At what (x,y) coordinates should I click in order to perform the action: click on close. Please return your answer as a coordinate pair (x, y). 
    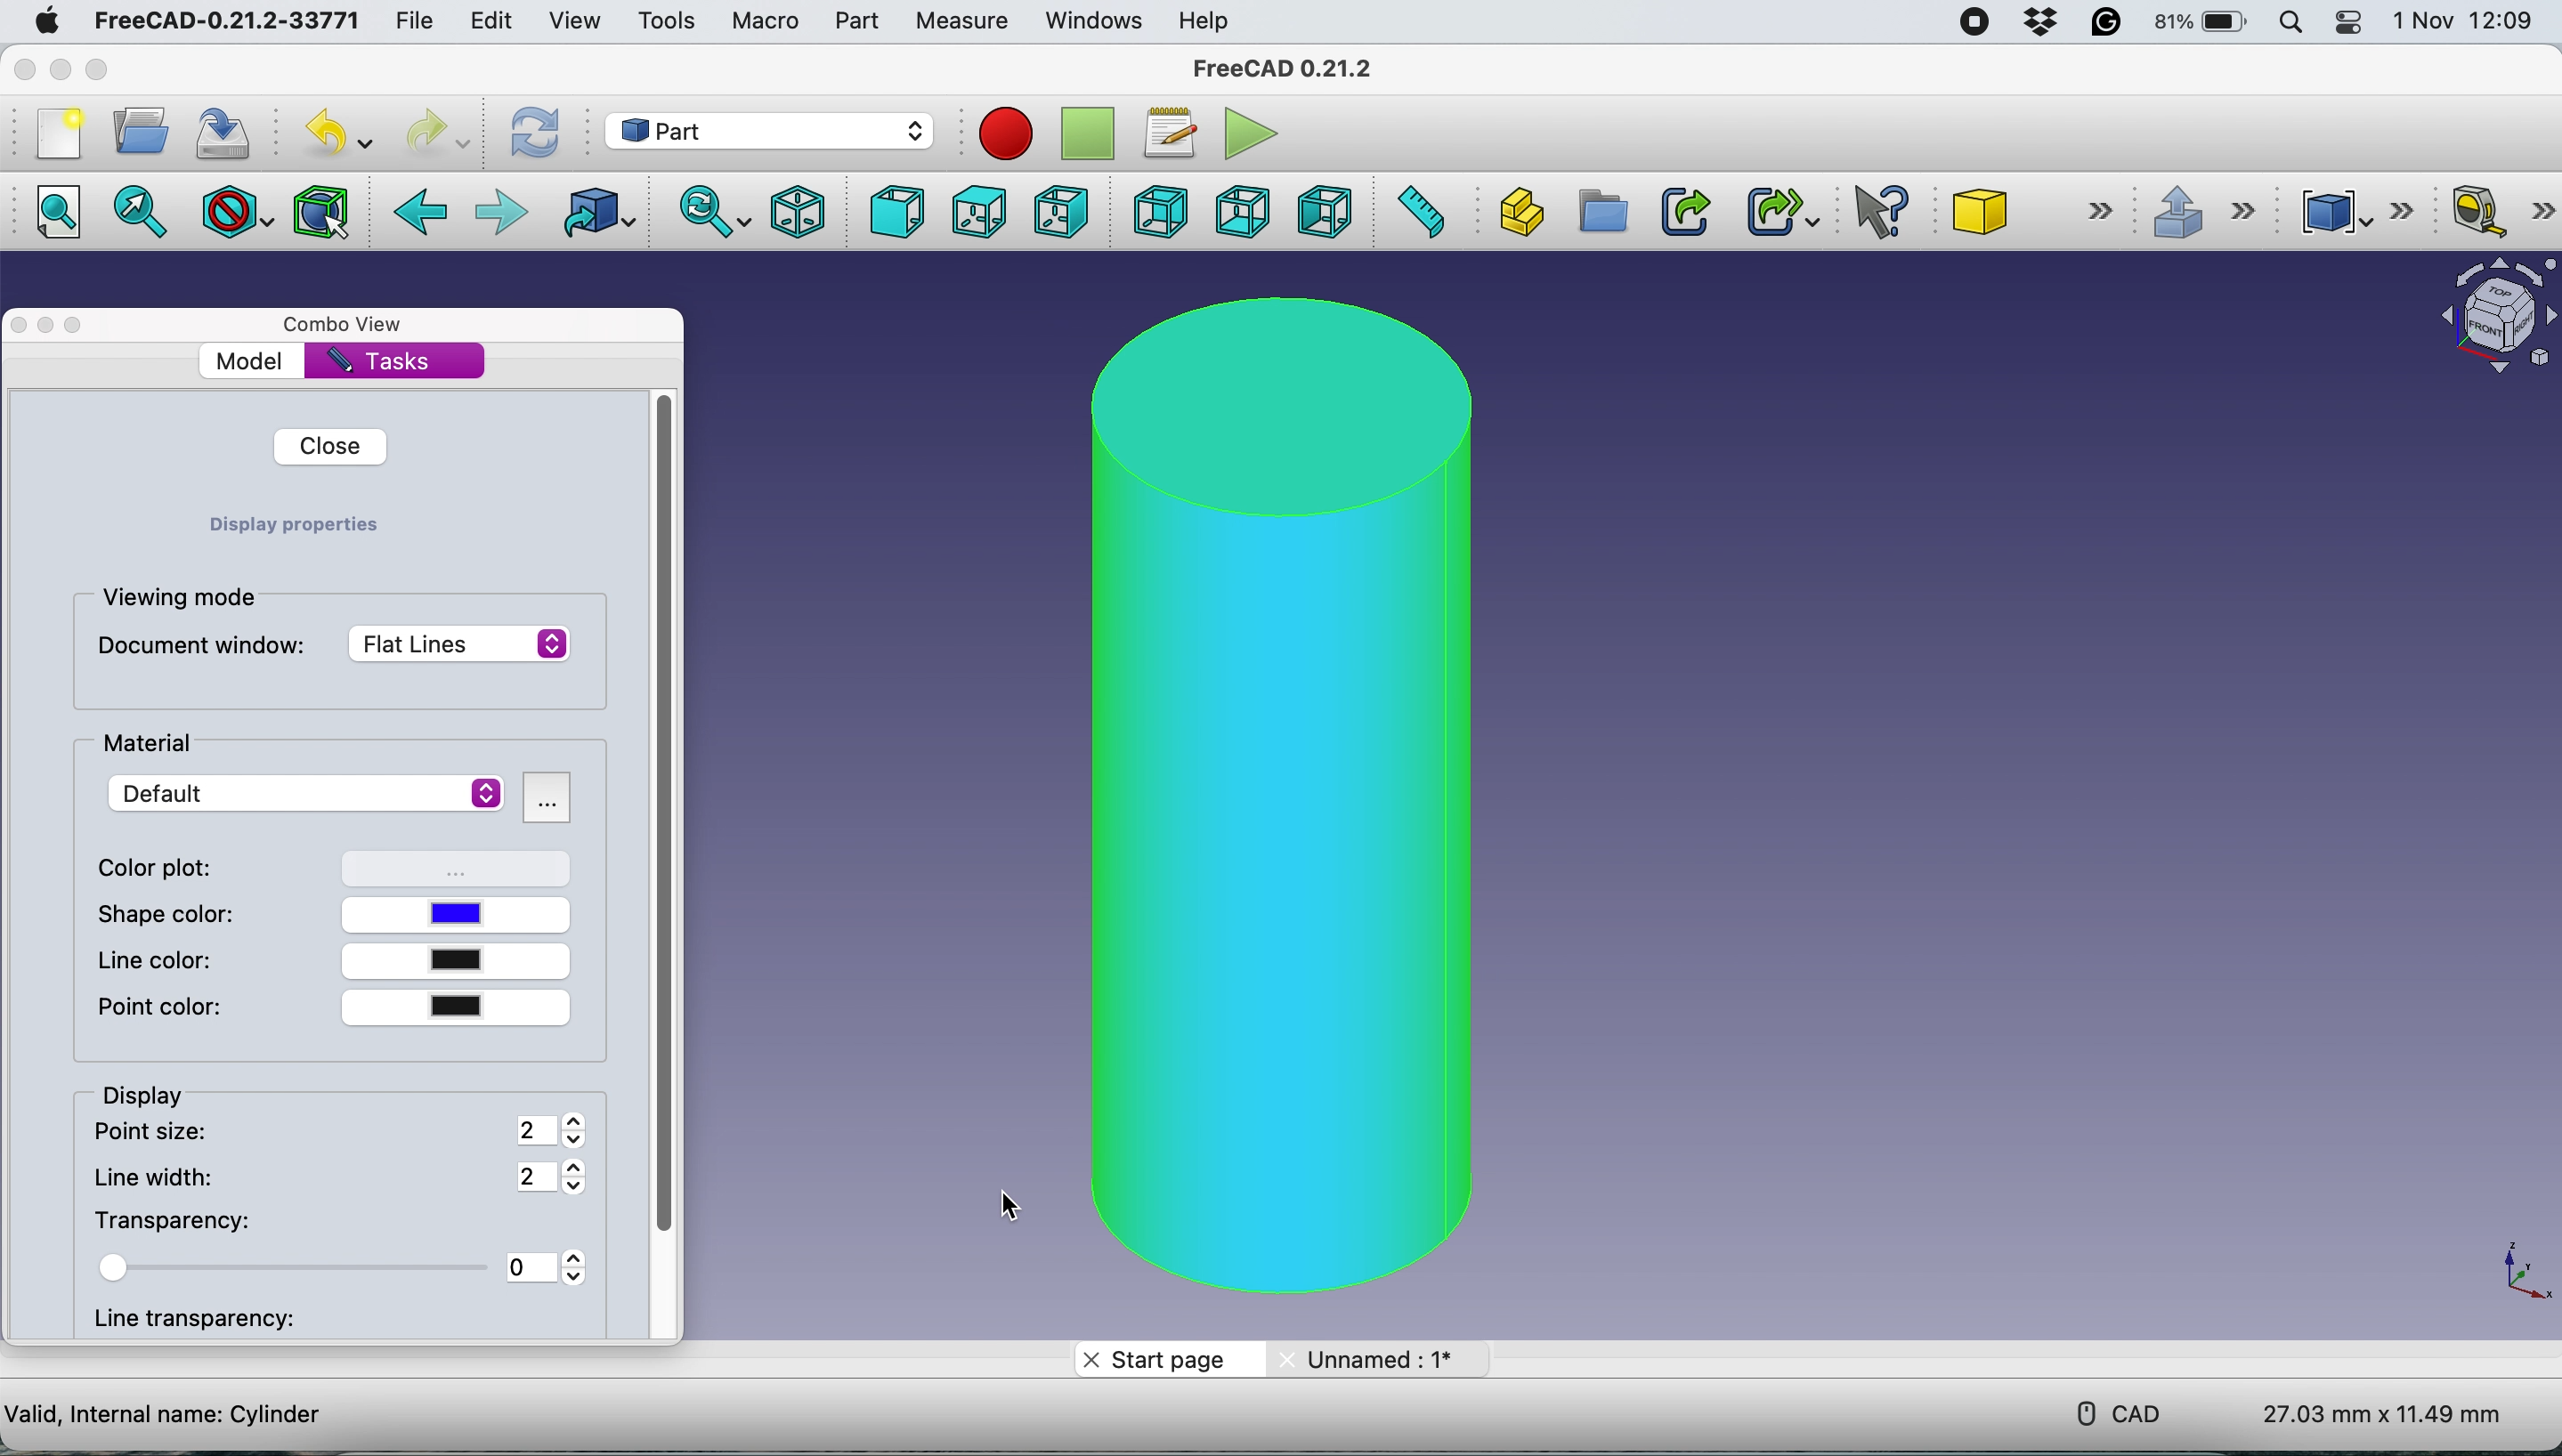
    Looking at the image, I should click on (329, 449).